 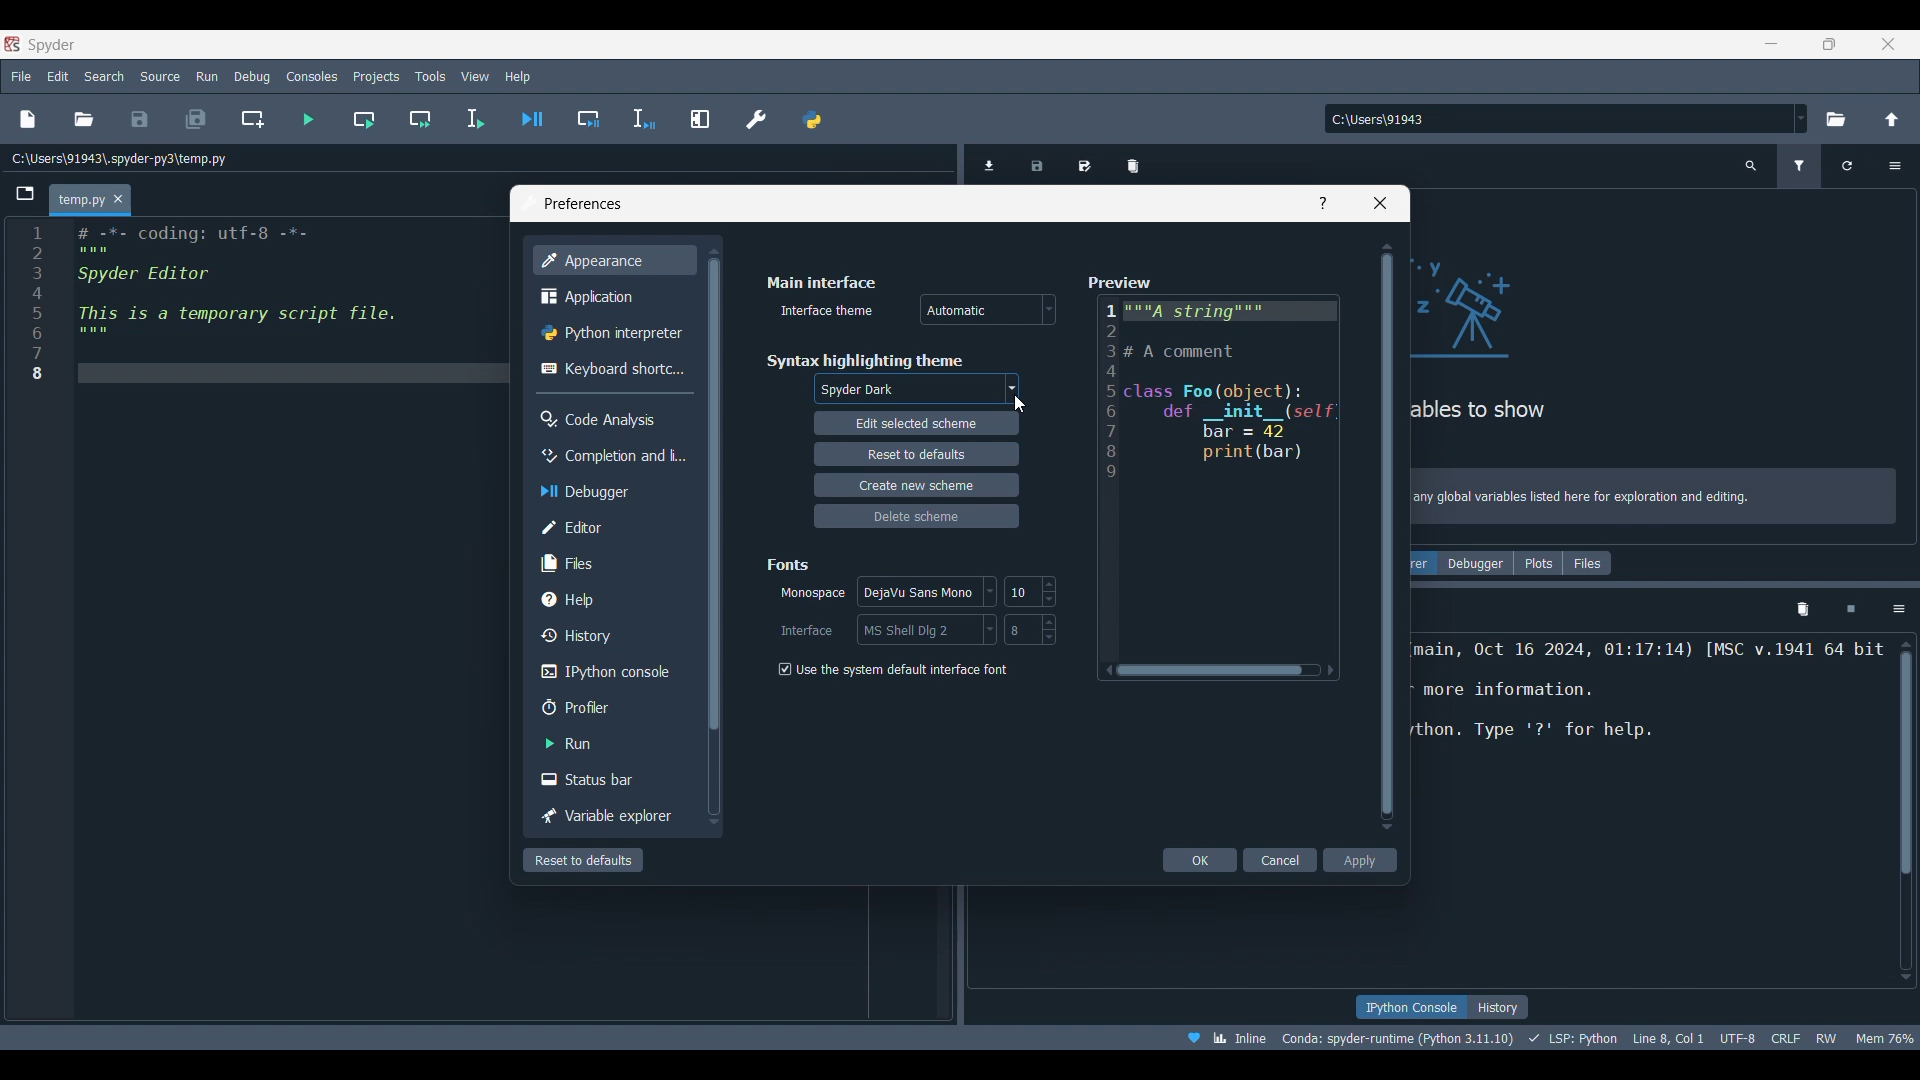 What do you see at coordinates (614, 332) in the screenshot?
I see `Python interpreter` at bounding box center [614, 332].